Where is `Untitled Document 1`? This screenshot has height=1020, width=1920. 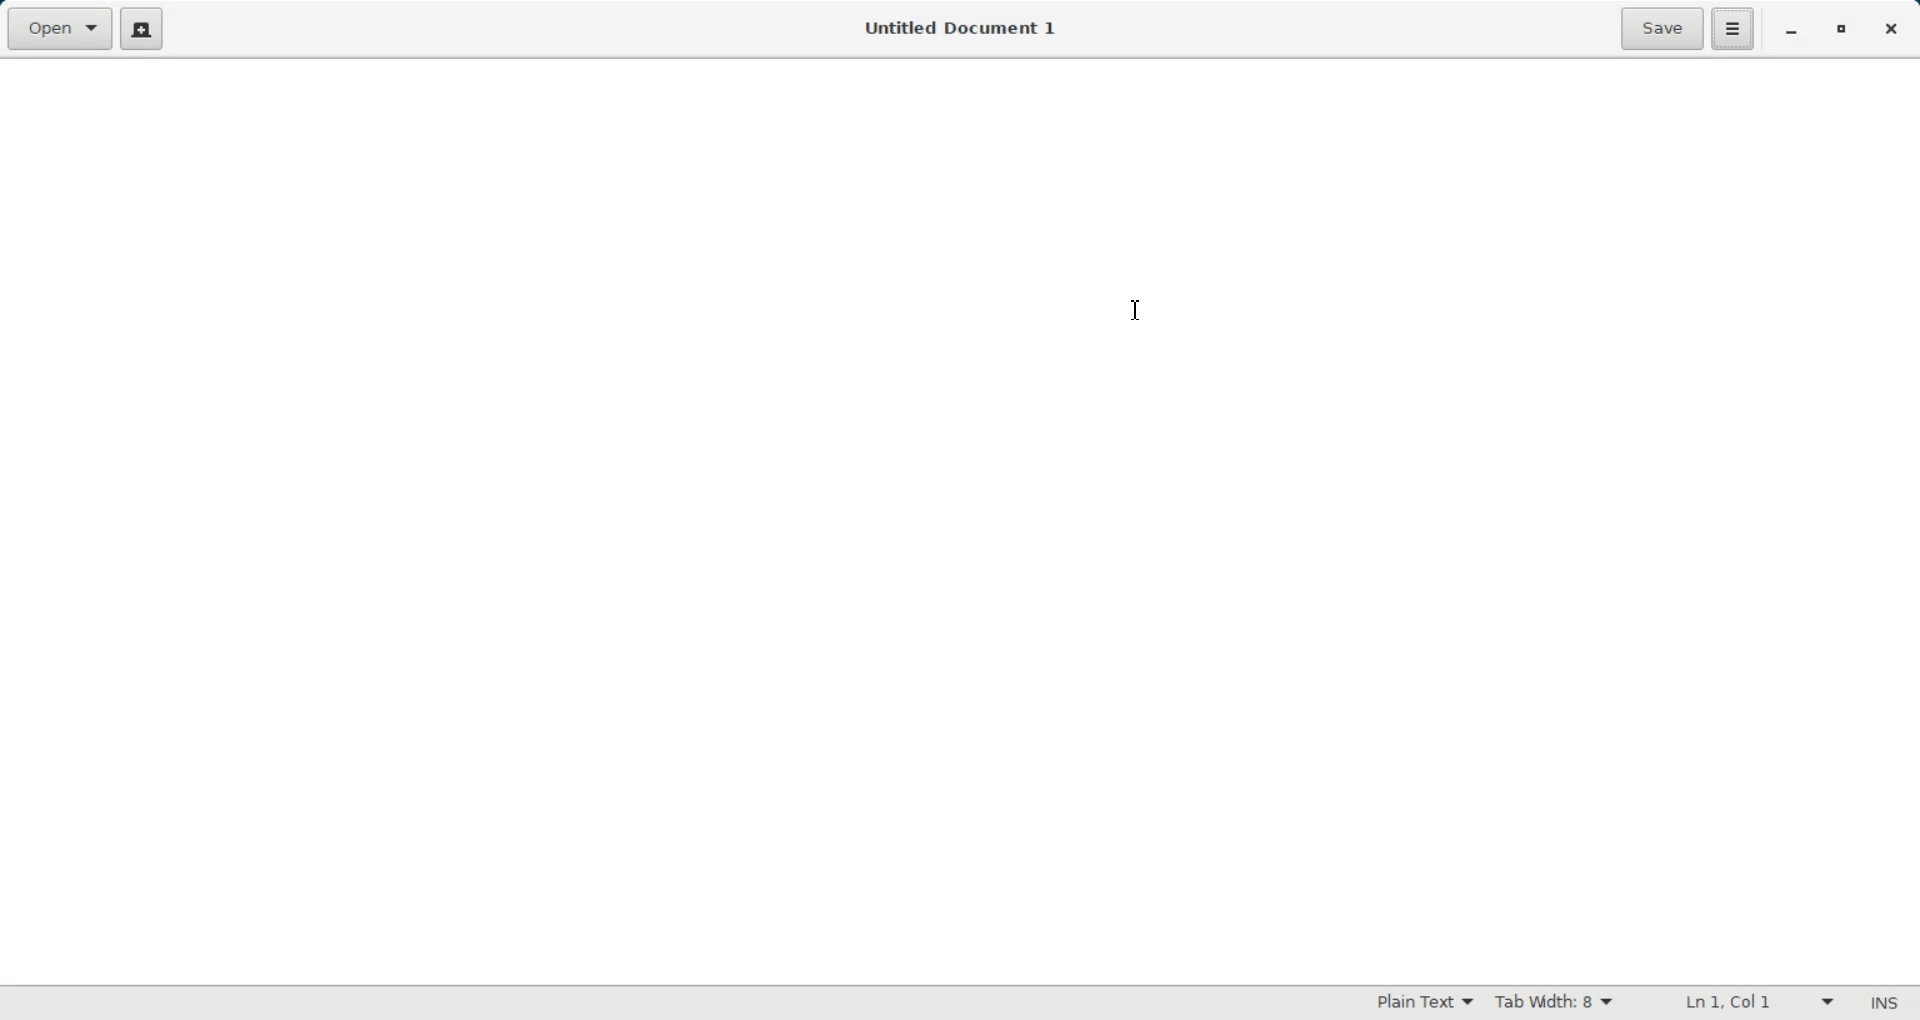 Untitled Document 1 is located at coordinates (956, 28).